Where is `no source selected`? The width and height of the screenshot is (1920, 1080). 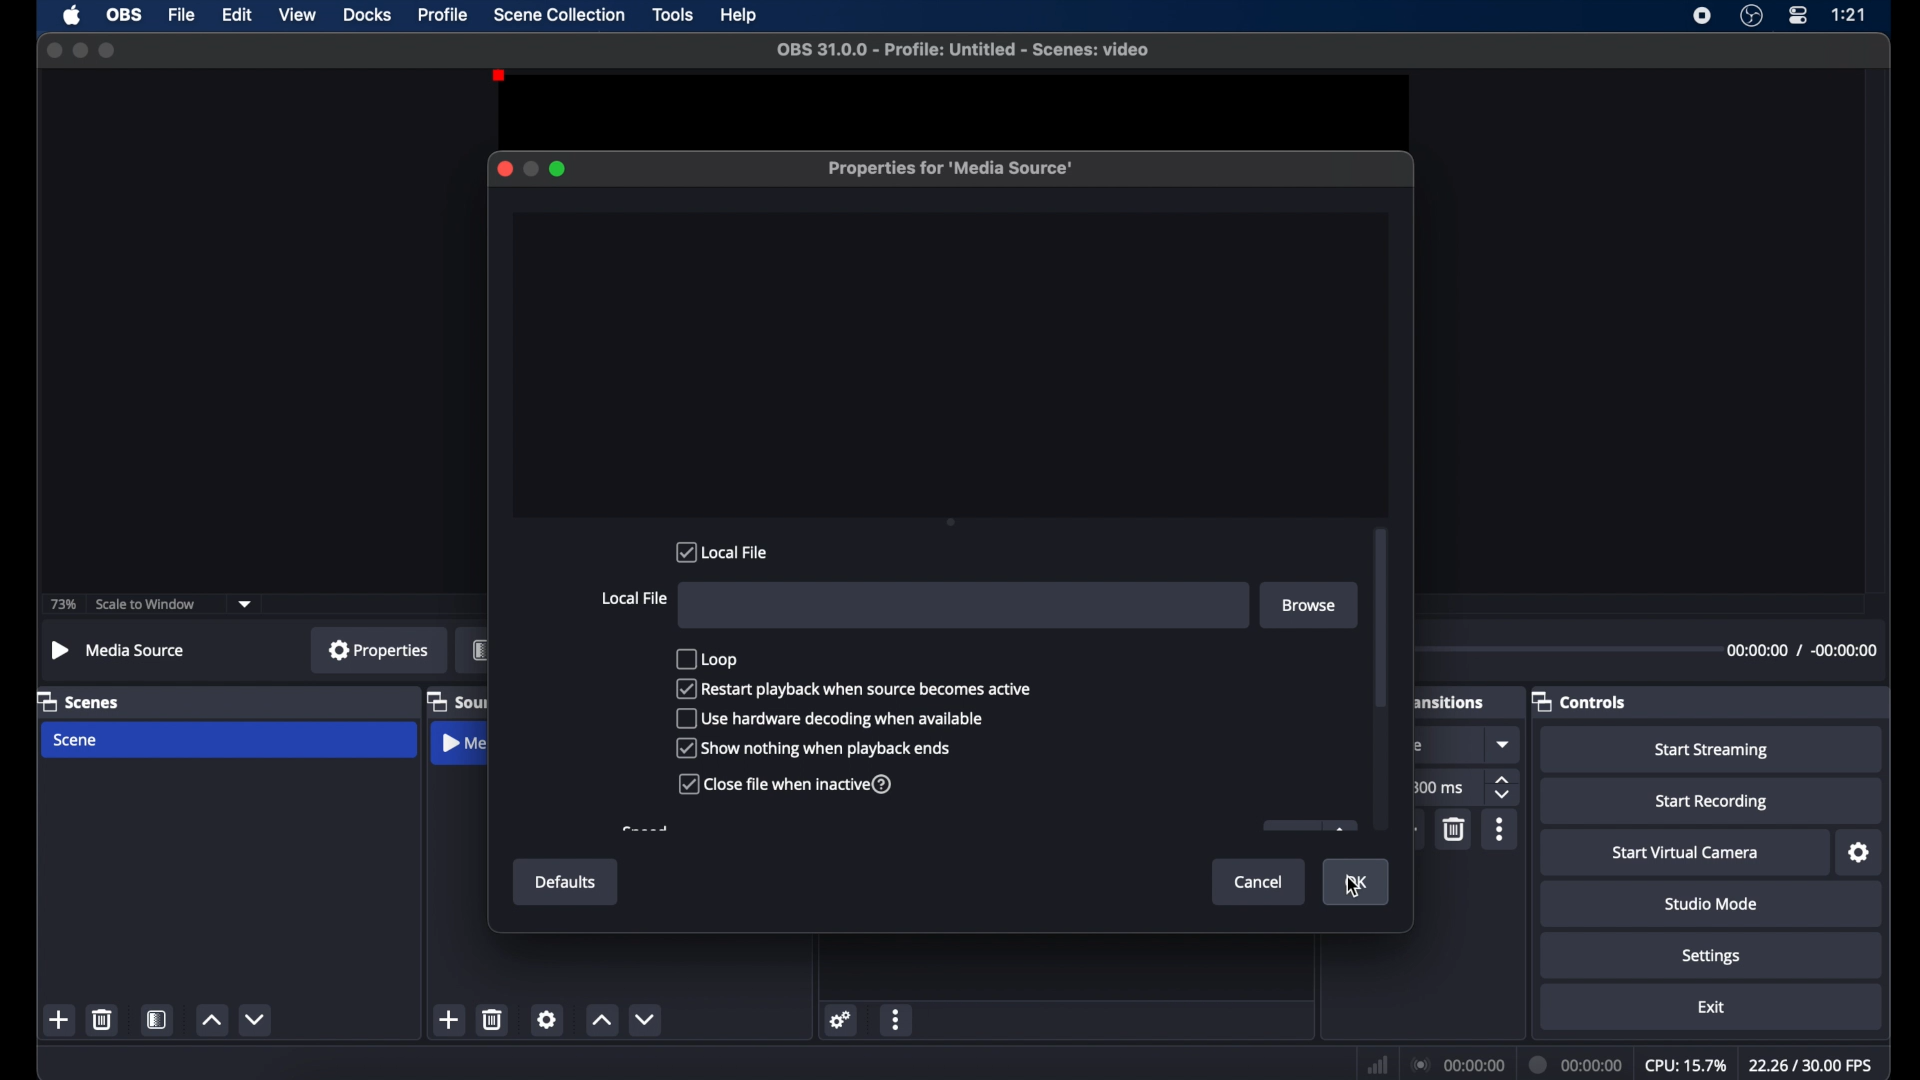
no source selected is located at coordinates (121, 649).